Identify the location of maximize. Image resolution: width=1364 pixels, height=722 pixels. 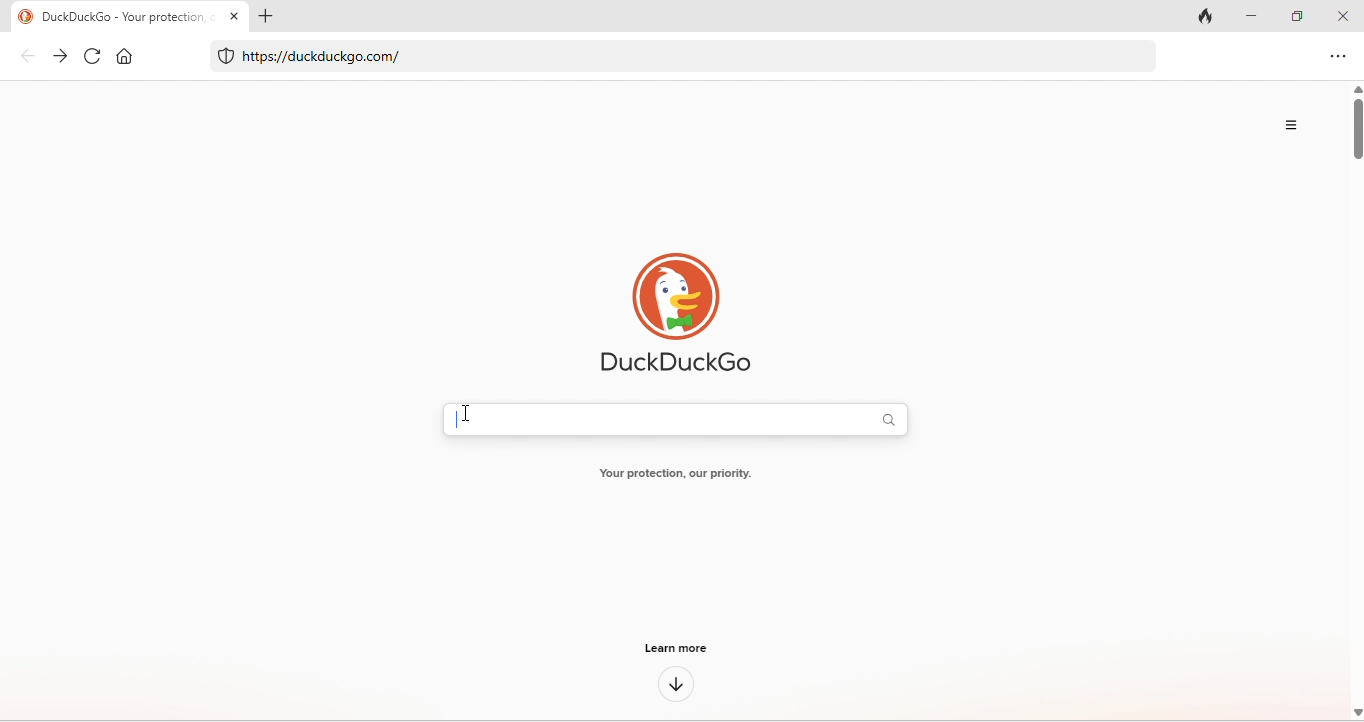
(1297, 13).